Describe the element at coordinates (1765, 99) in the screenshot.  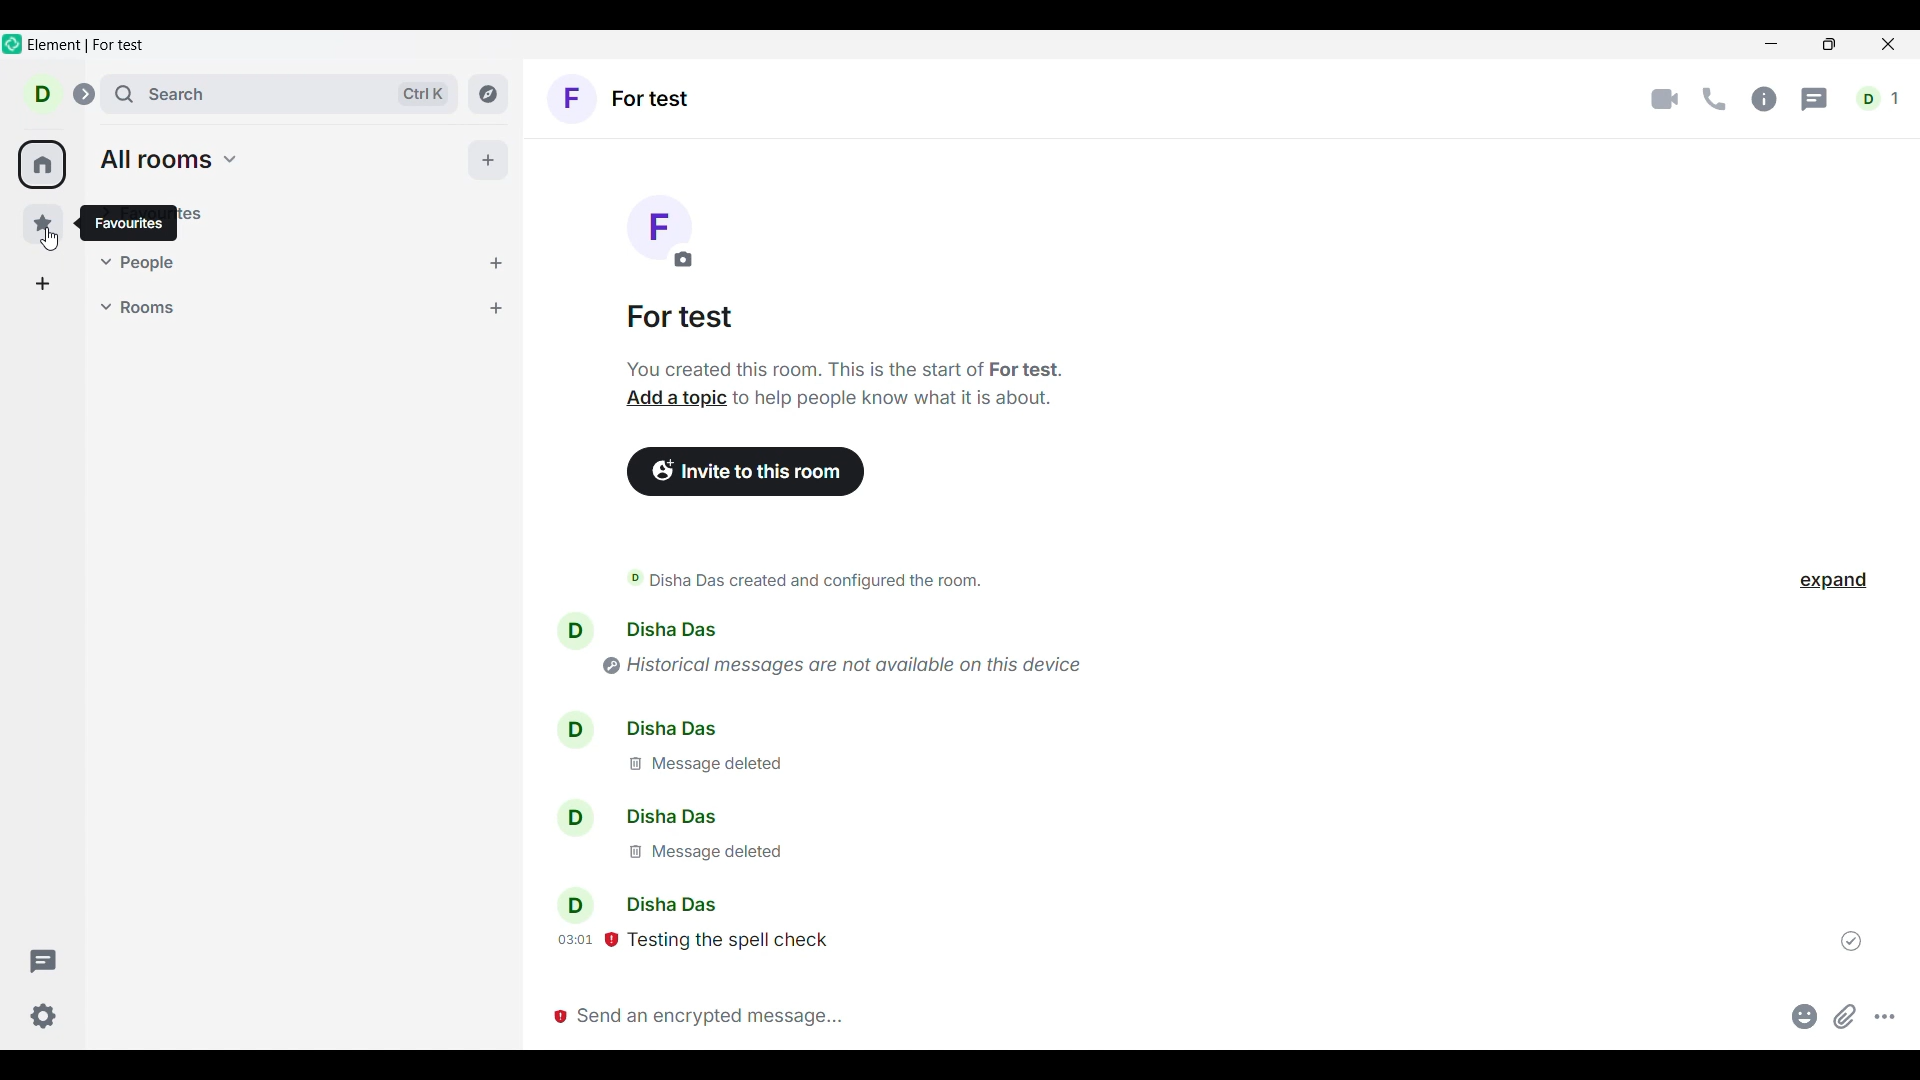
I see `Info` at that location.